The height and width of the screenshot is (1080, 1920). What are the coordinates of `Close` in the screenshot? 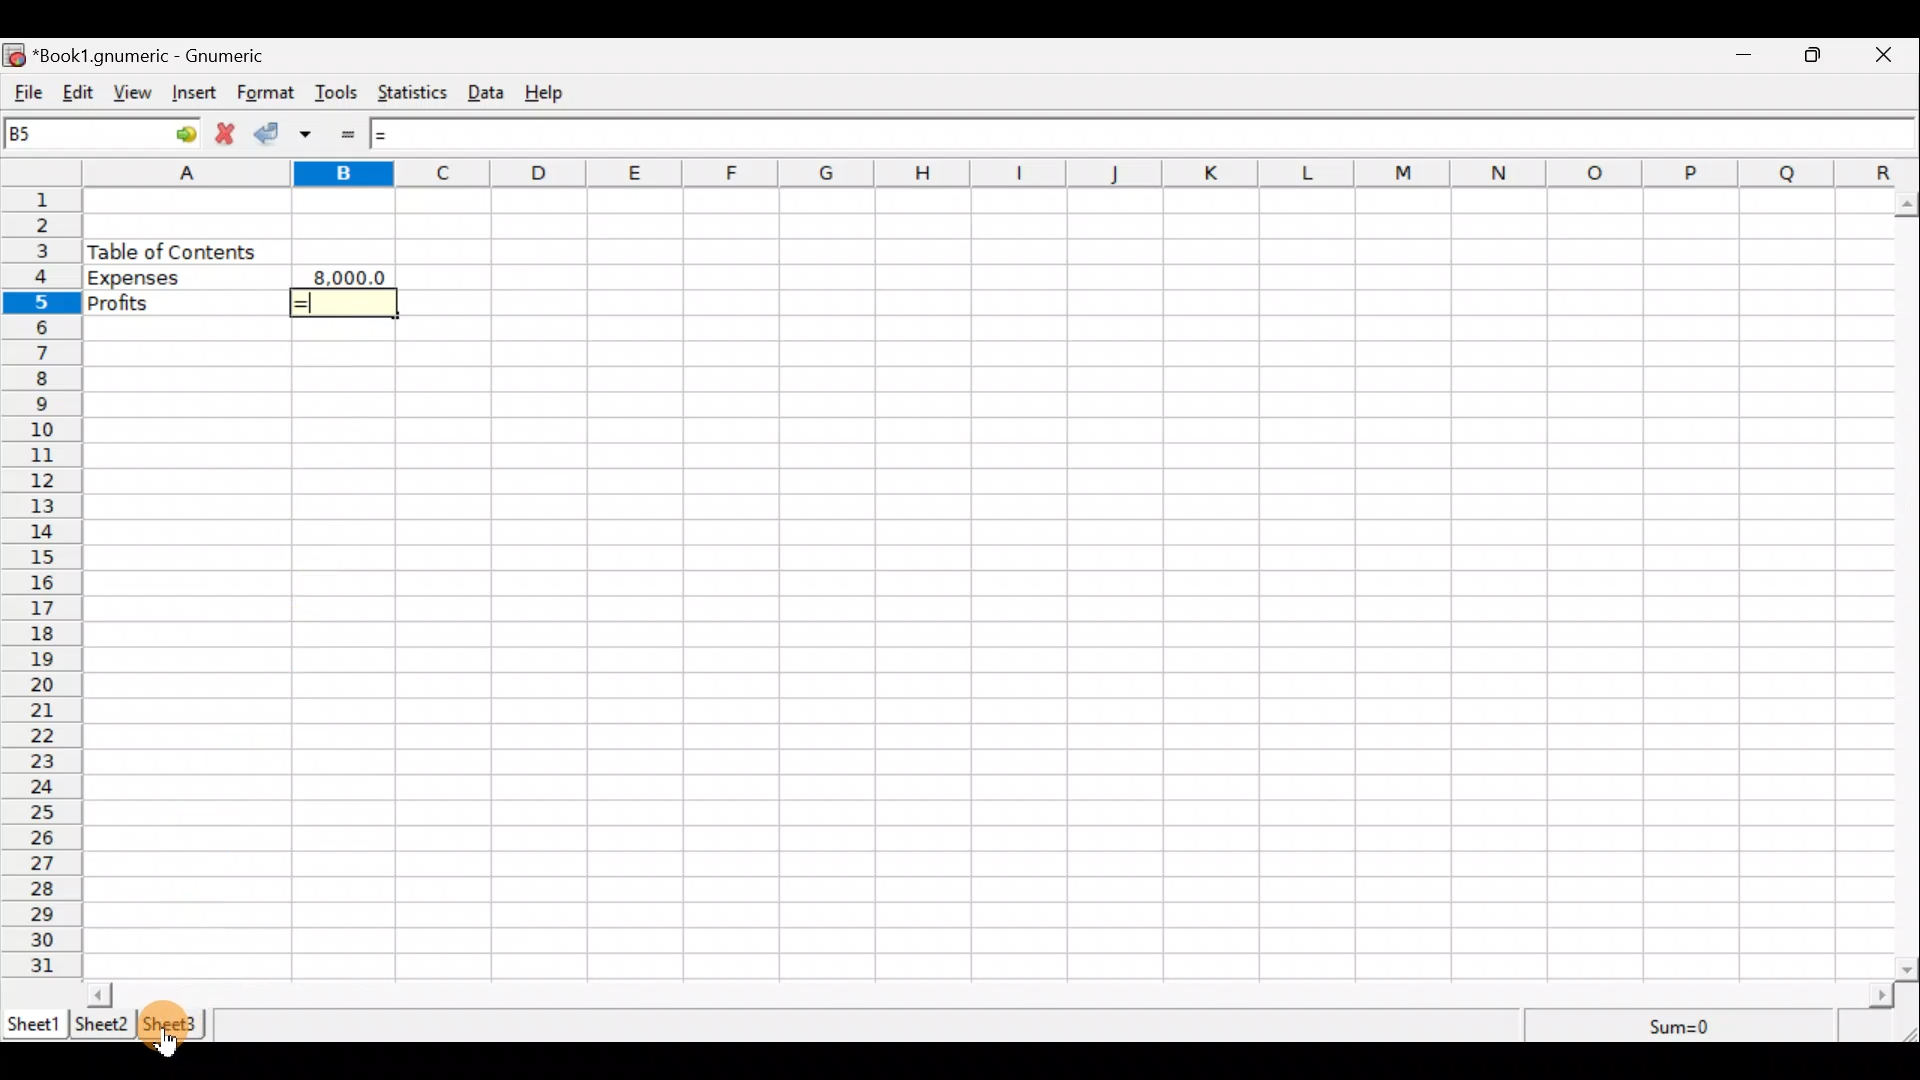 It's located at (1892, 55).